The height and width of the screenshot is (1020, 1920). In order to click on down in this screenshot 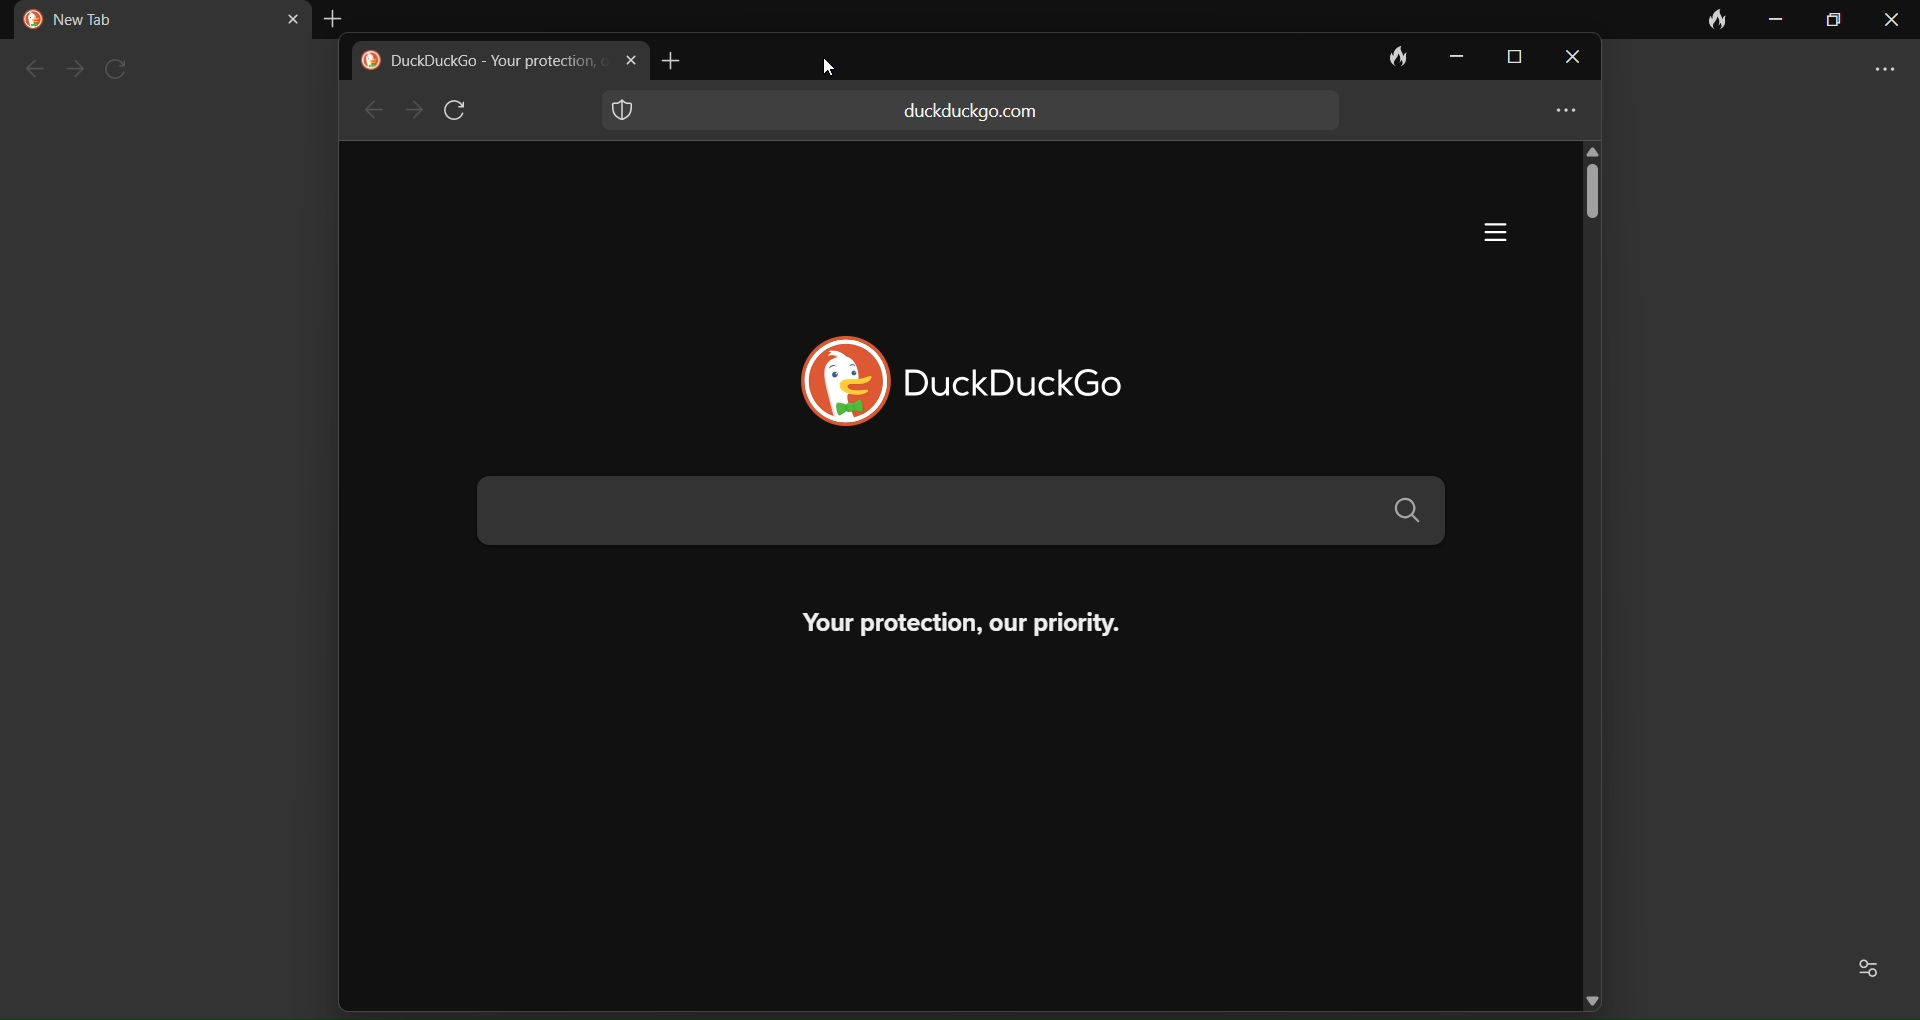, I will do `click(1595, 988)`.